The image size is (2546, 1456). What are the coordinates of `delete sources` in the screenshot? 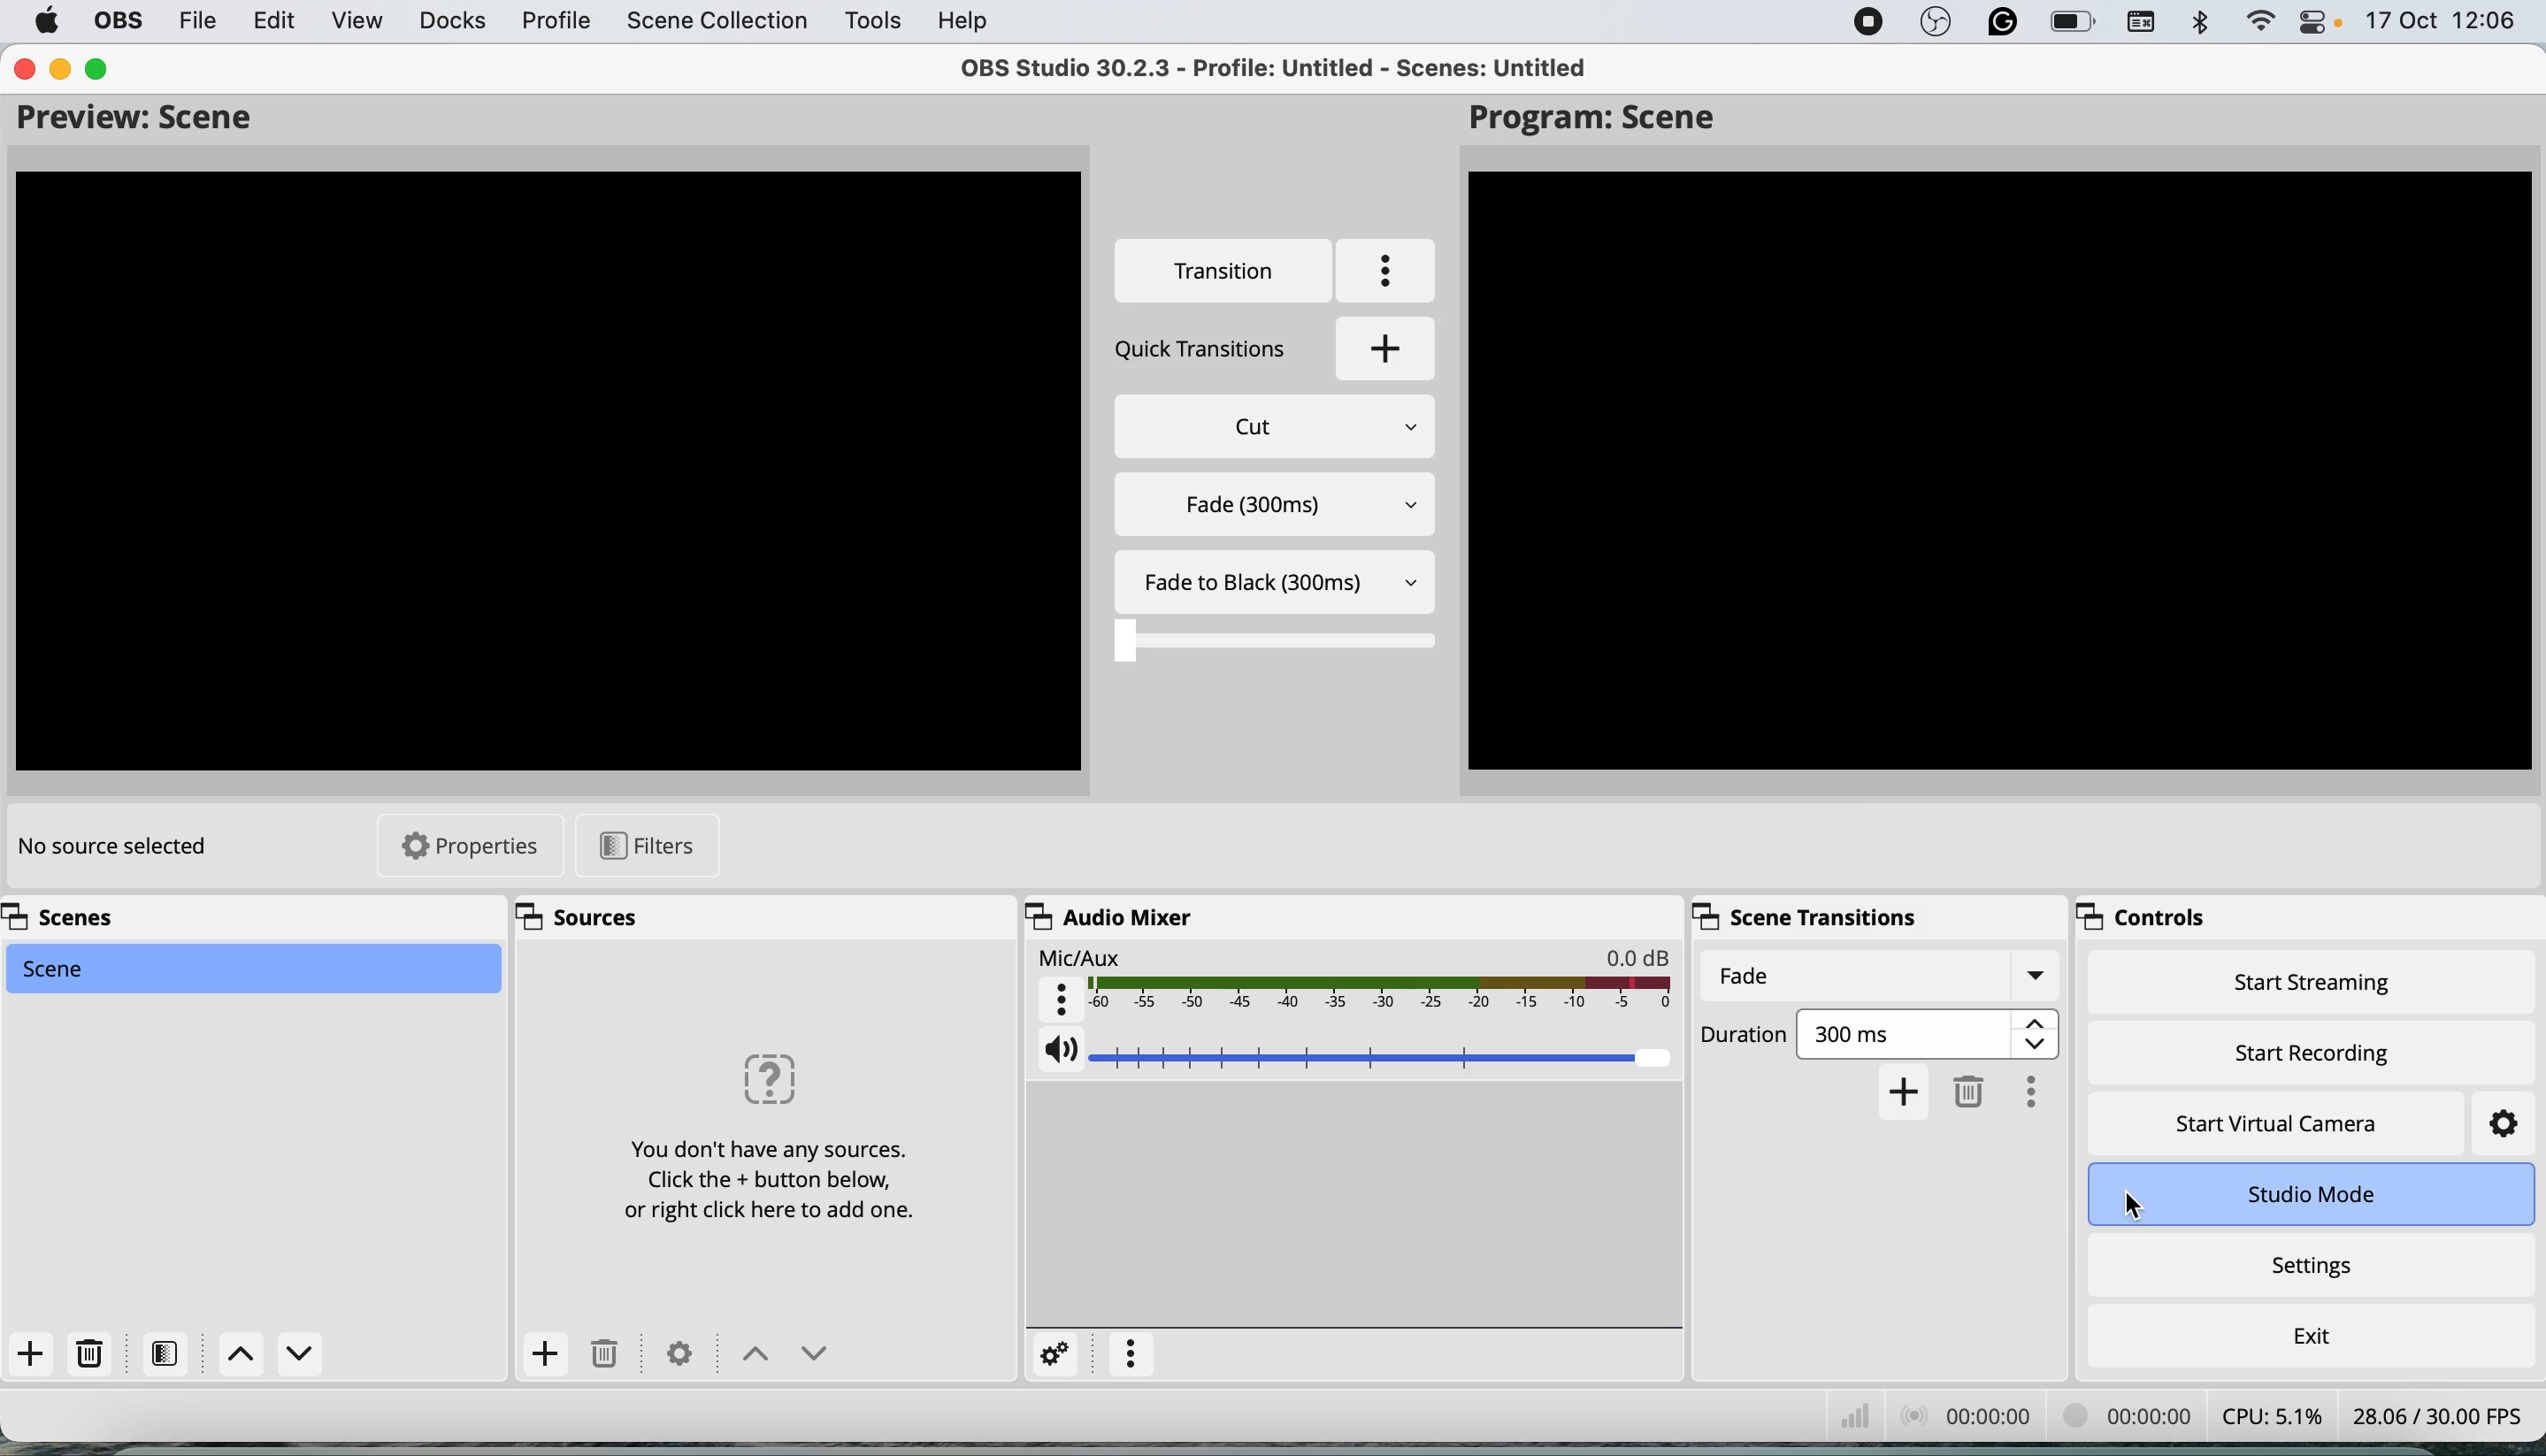 It's located at (610, 1355).